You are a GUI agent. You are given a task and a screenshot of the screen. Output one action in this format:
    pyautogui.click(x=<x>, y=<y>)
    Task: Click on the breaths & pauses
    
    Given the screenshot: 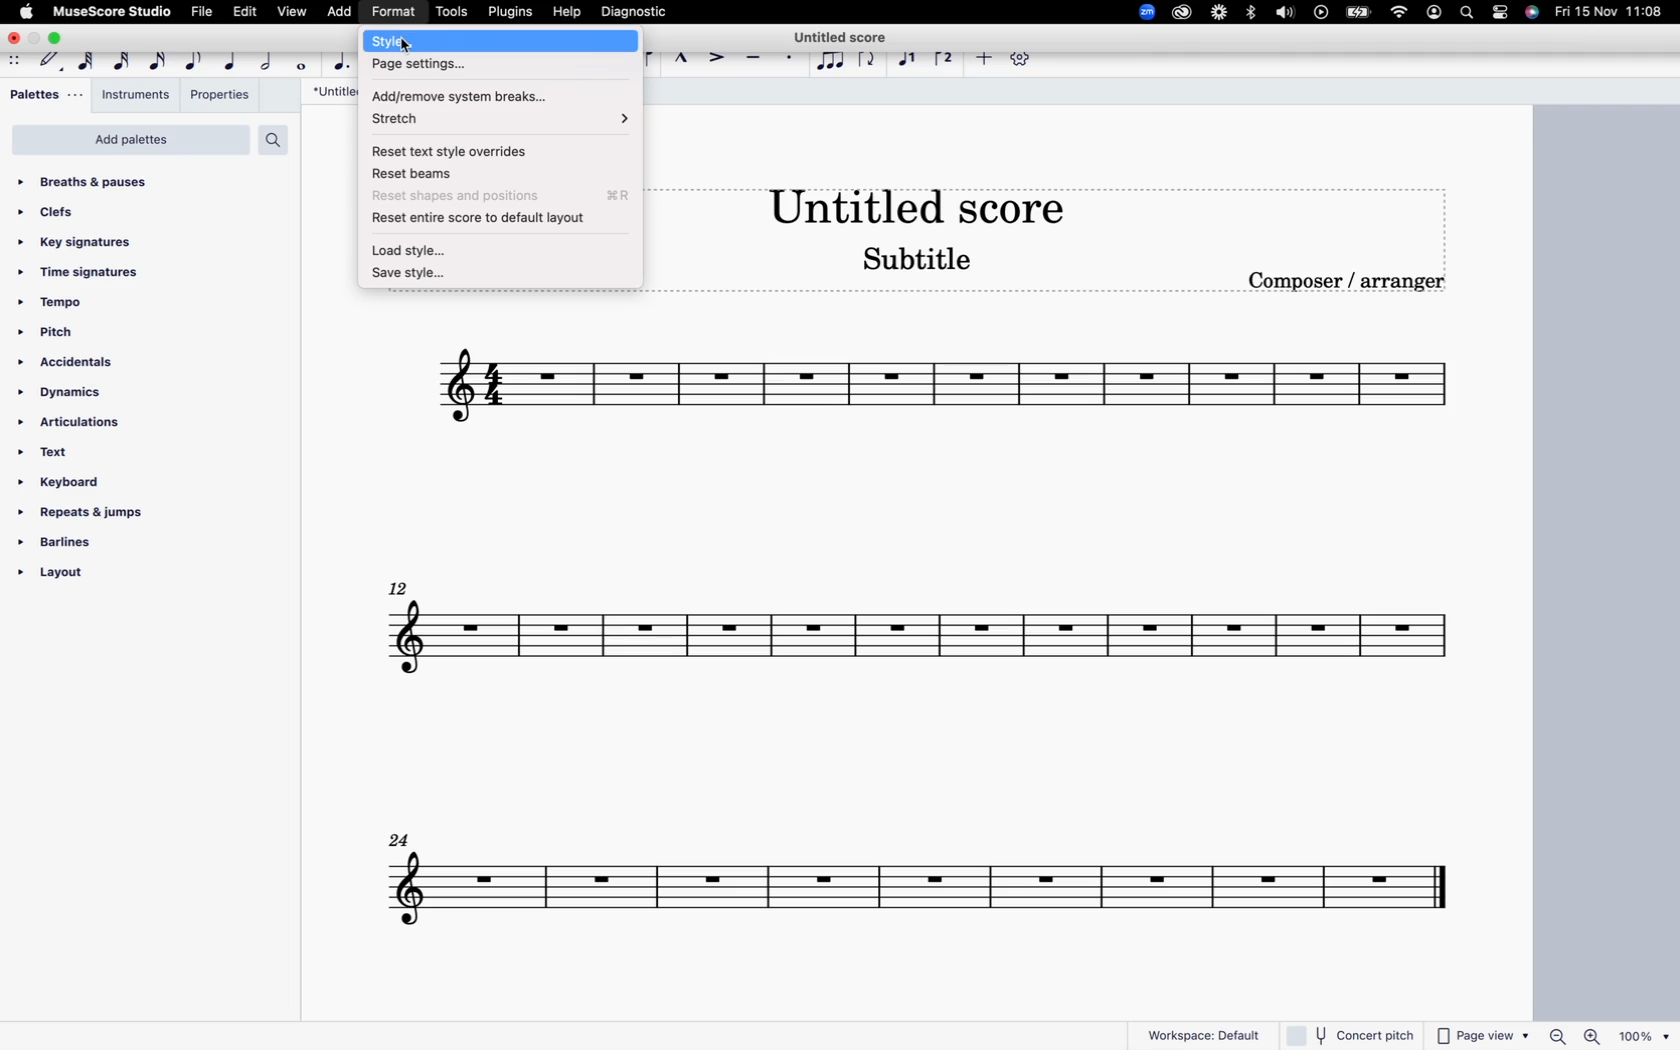 What is the action you would take?
    pyautogui.click(x=96, y=182)
    